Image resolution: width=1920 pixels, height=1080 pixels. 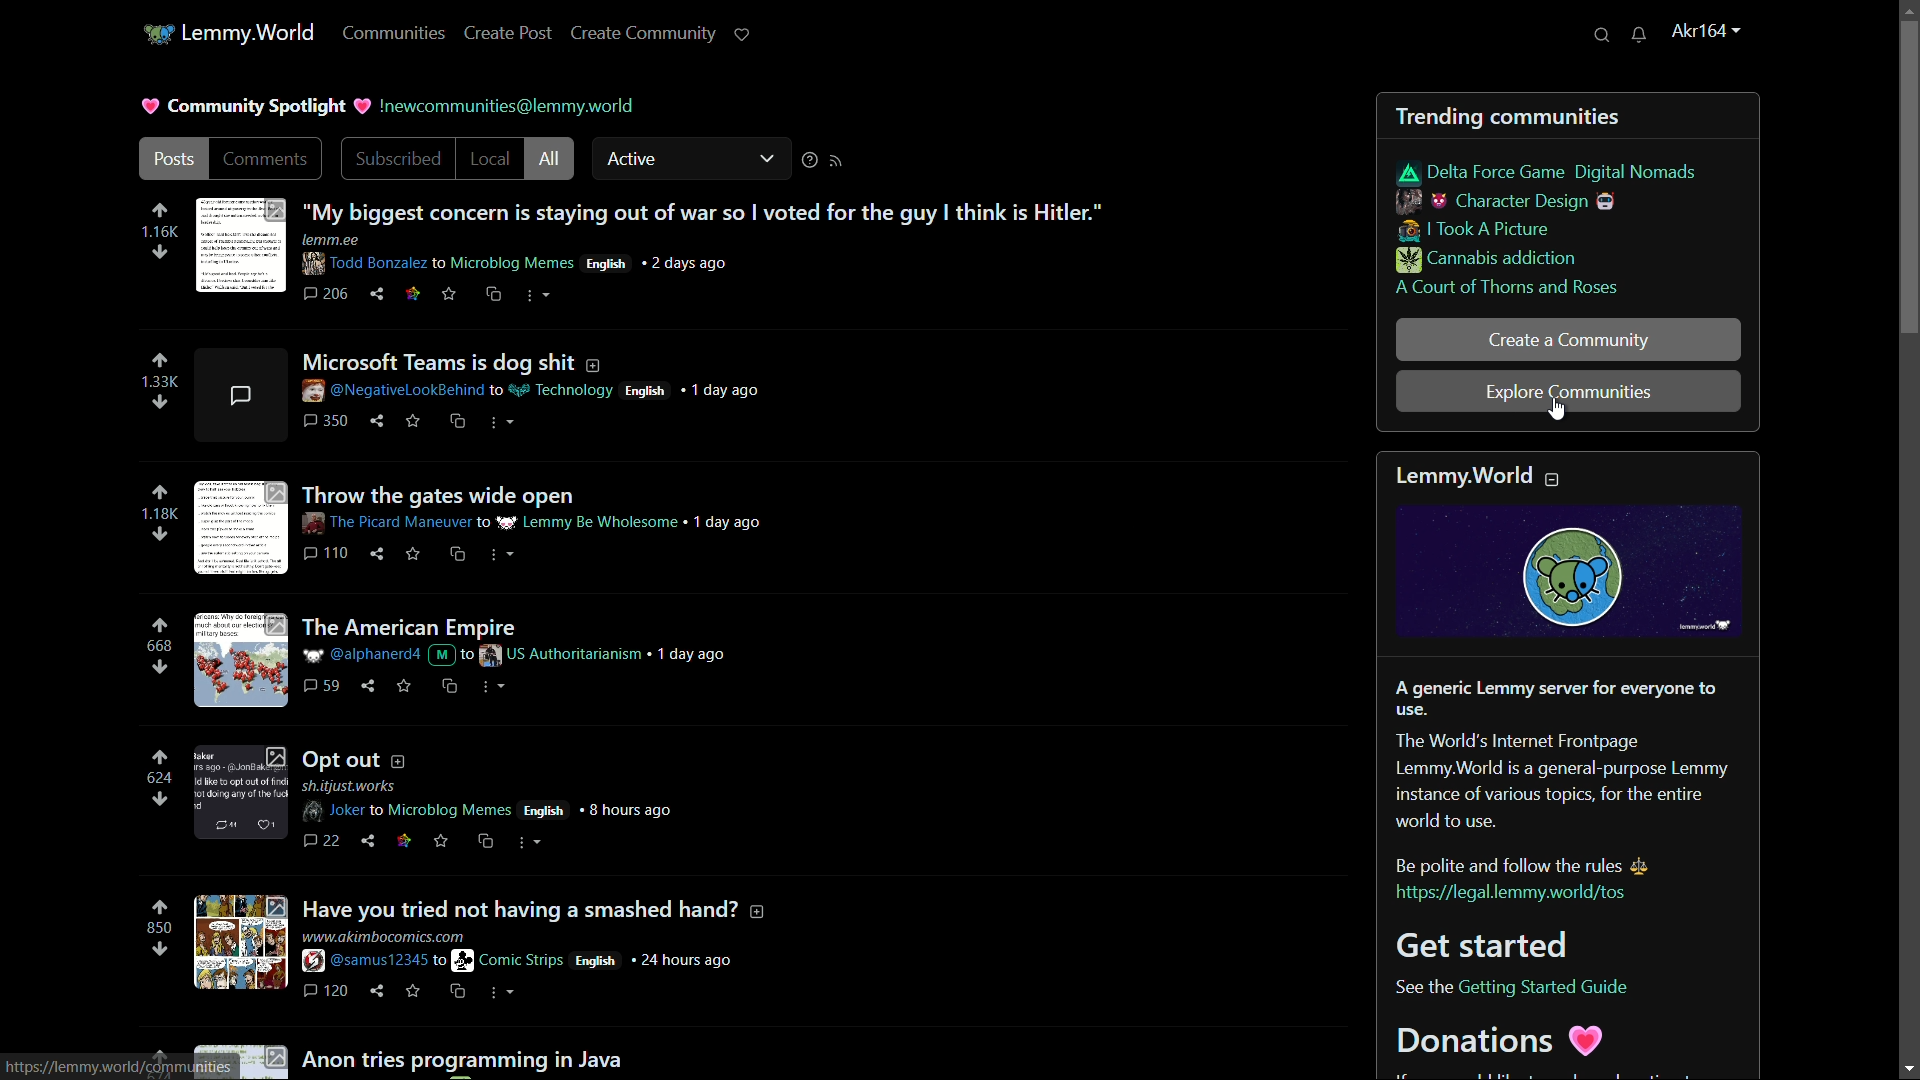 What do you see at coordinates (1903, 178) in the screenshot?
I see `vertical scroll bar` at bounding box center [1903, 178].